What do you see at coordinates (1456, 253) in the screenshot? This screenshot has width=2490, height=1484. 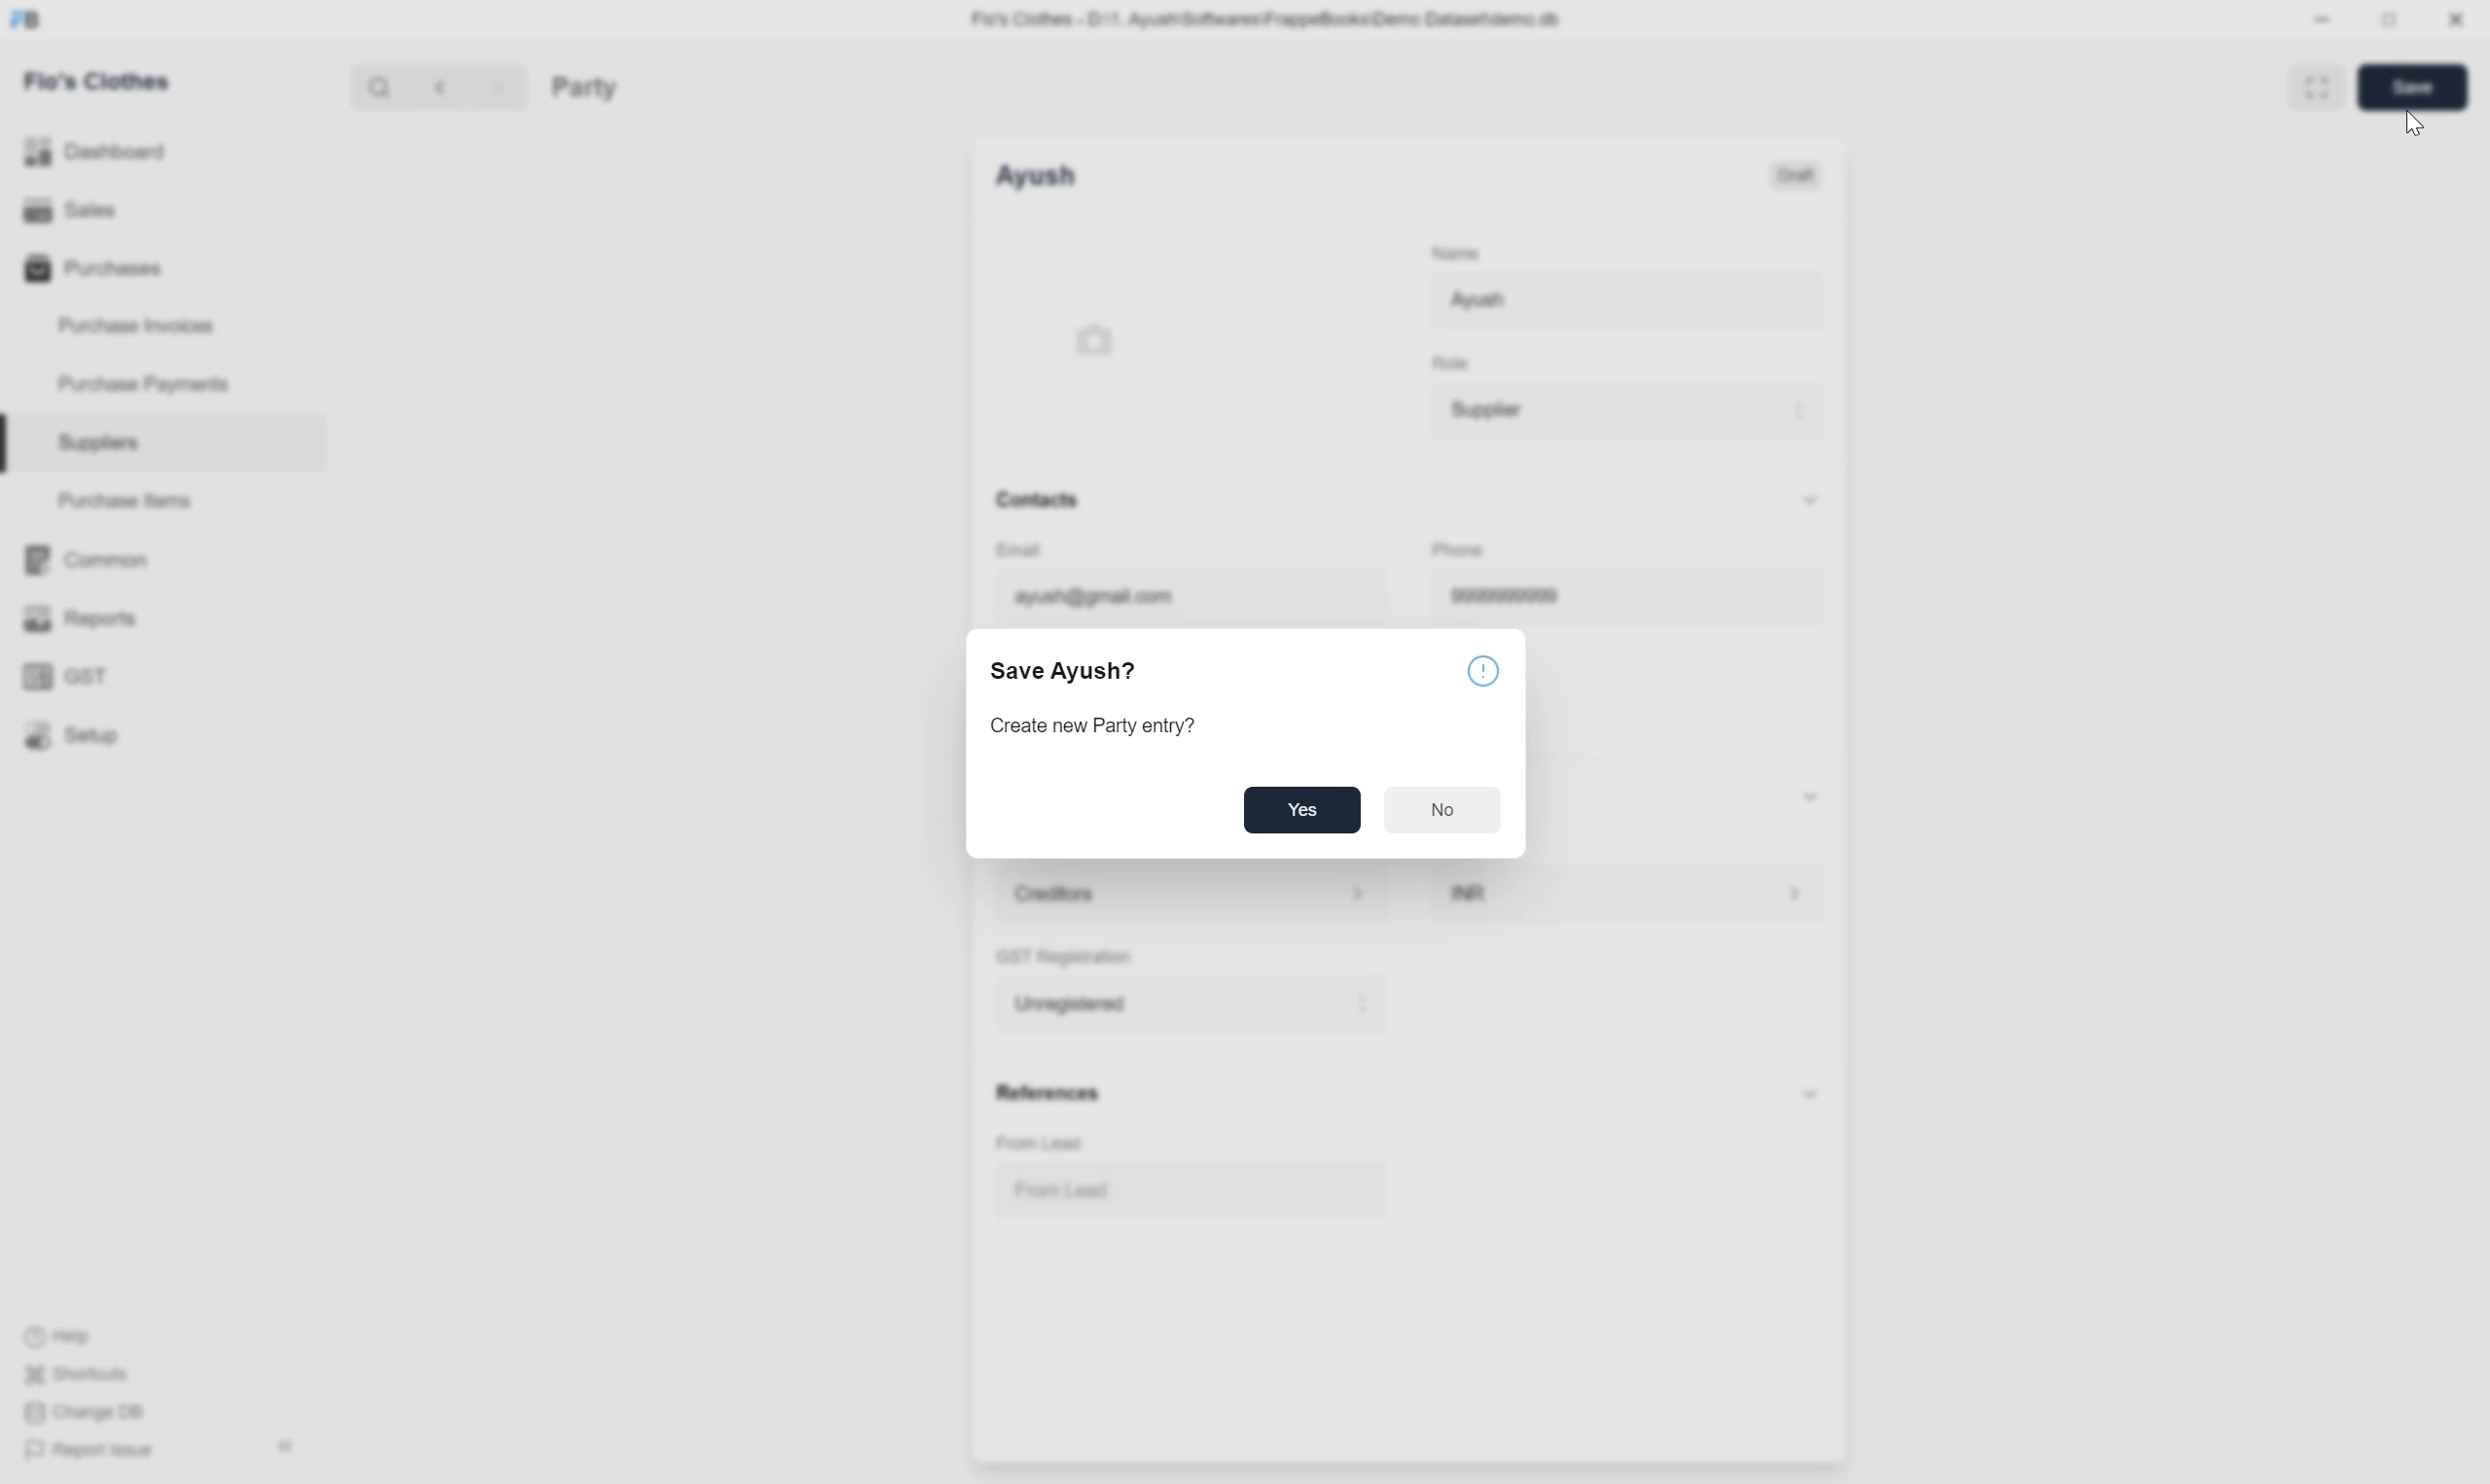 I see `Name` at bounding box center [1456, 253].